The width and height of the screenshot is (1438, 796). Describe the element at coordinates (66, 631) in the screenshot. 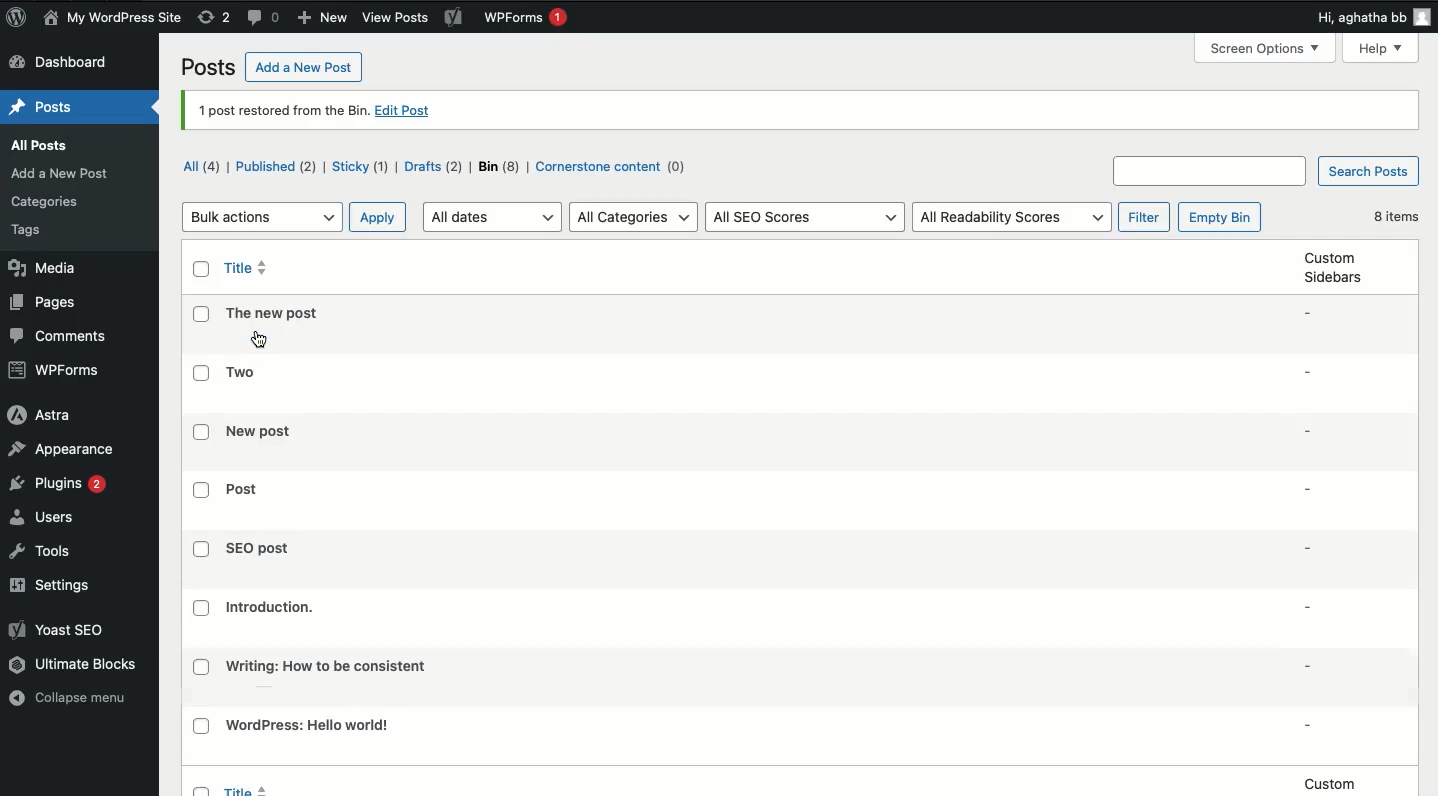

I see `Yoast` at that location.